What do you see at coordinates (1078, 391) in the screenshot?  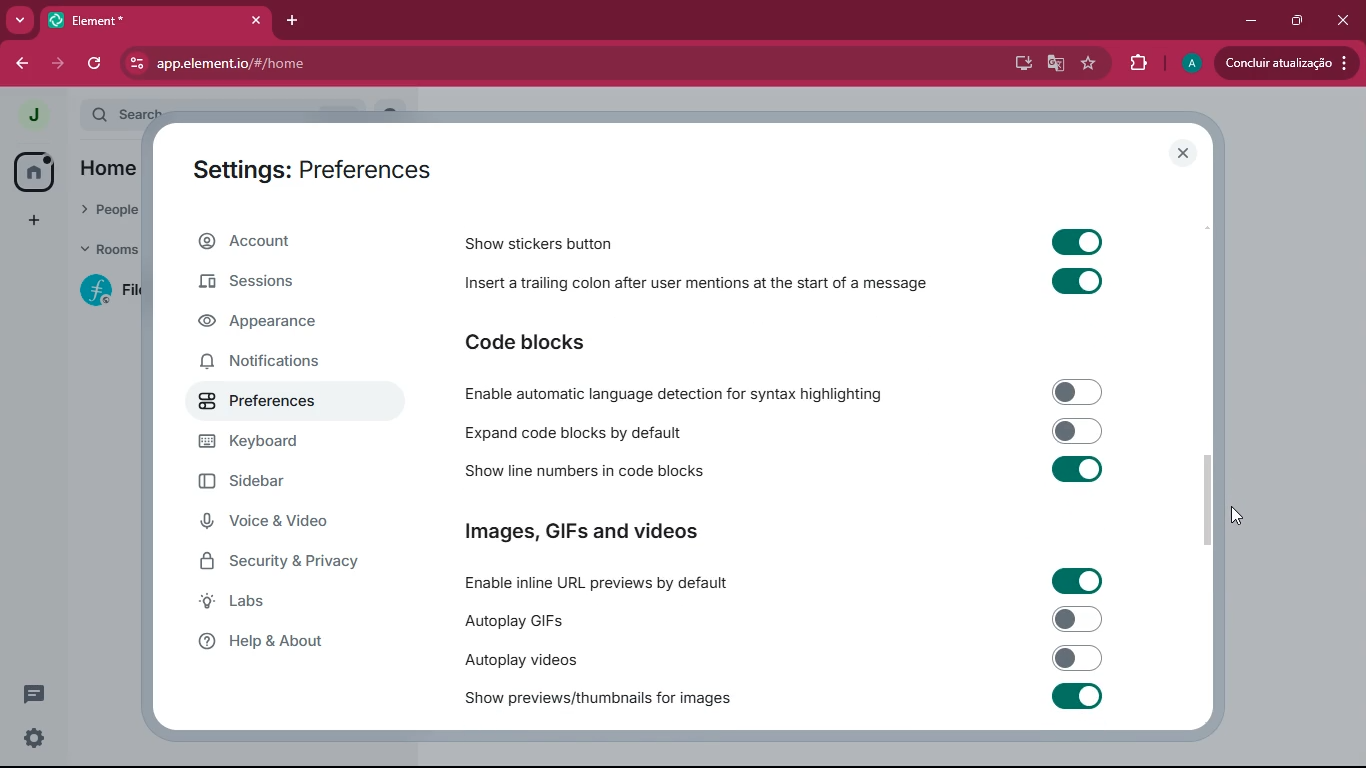 I see `` at bounding box center [1078, 391].